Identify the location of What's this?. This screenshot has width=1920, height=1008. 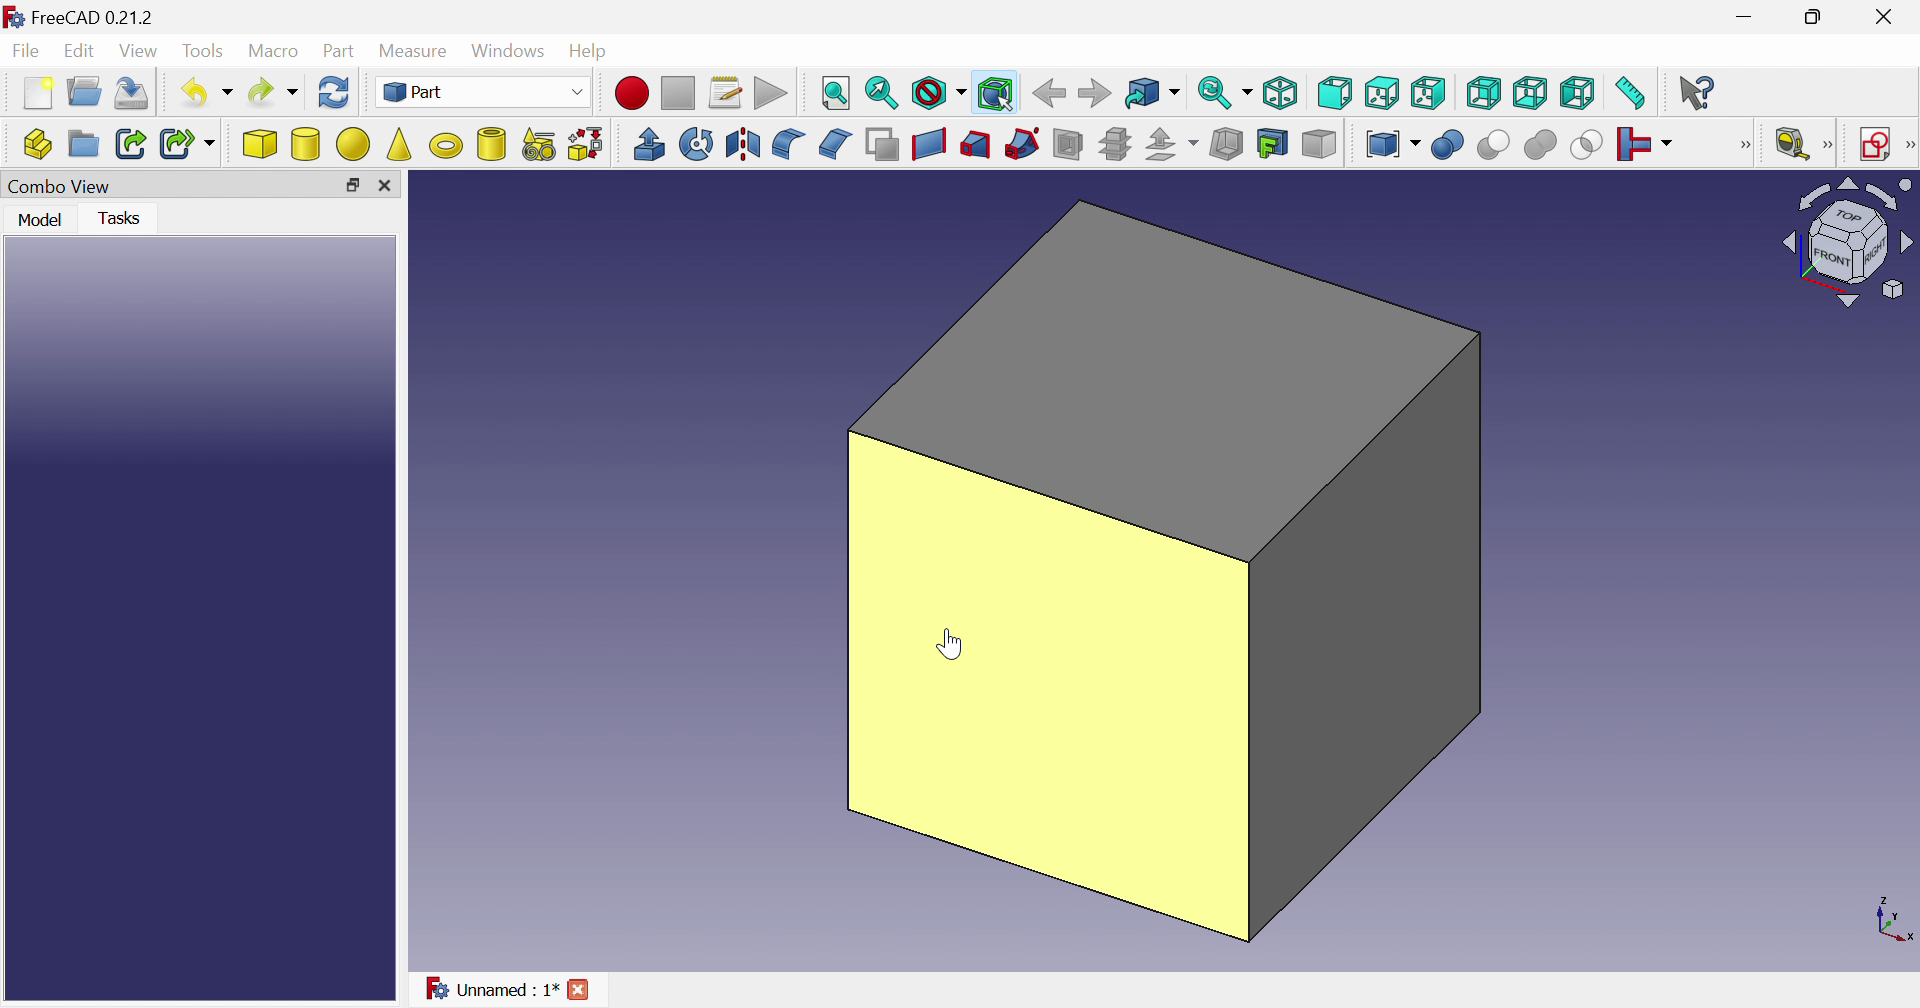
(1699, 92).